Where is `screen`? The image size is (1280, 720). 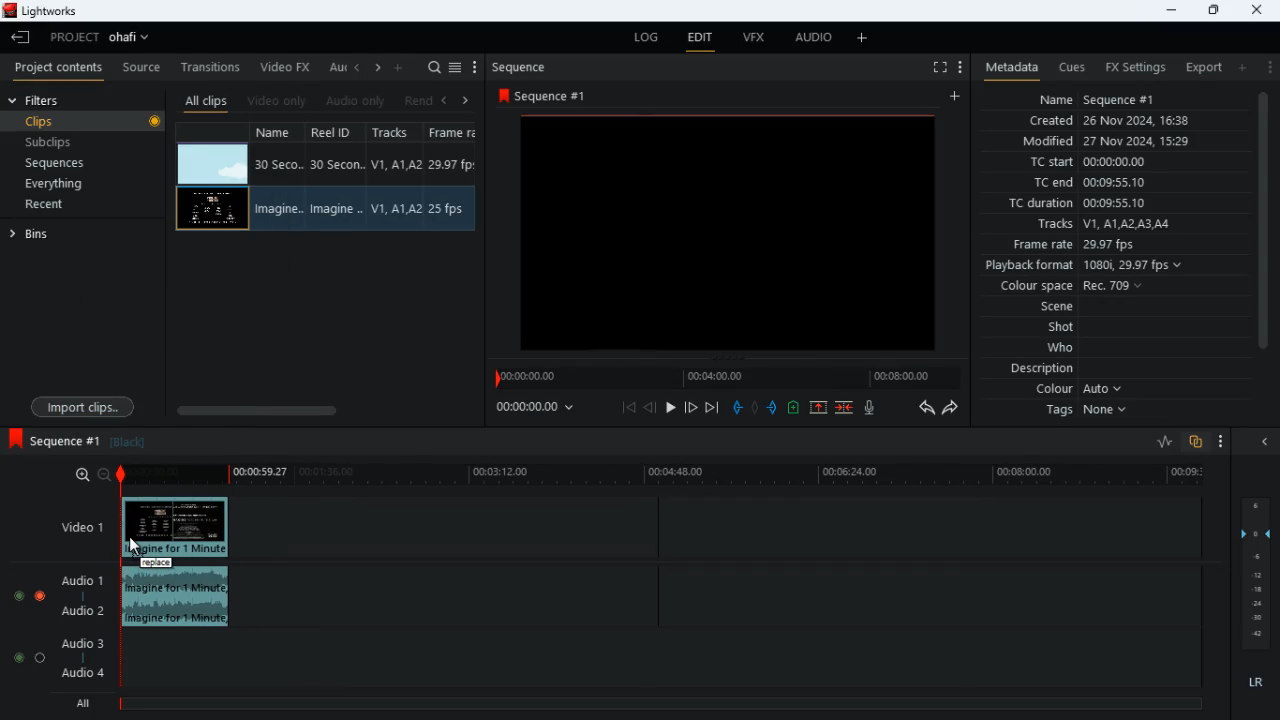
screen is located at coordinates (729, 231).